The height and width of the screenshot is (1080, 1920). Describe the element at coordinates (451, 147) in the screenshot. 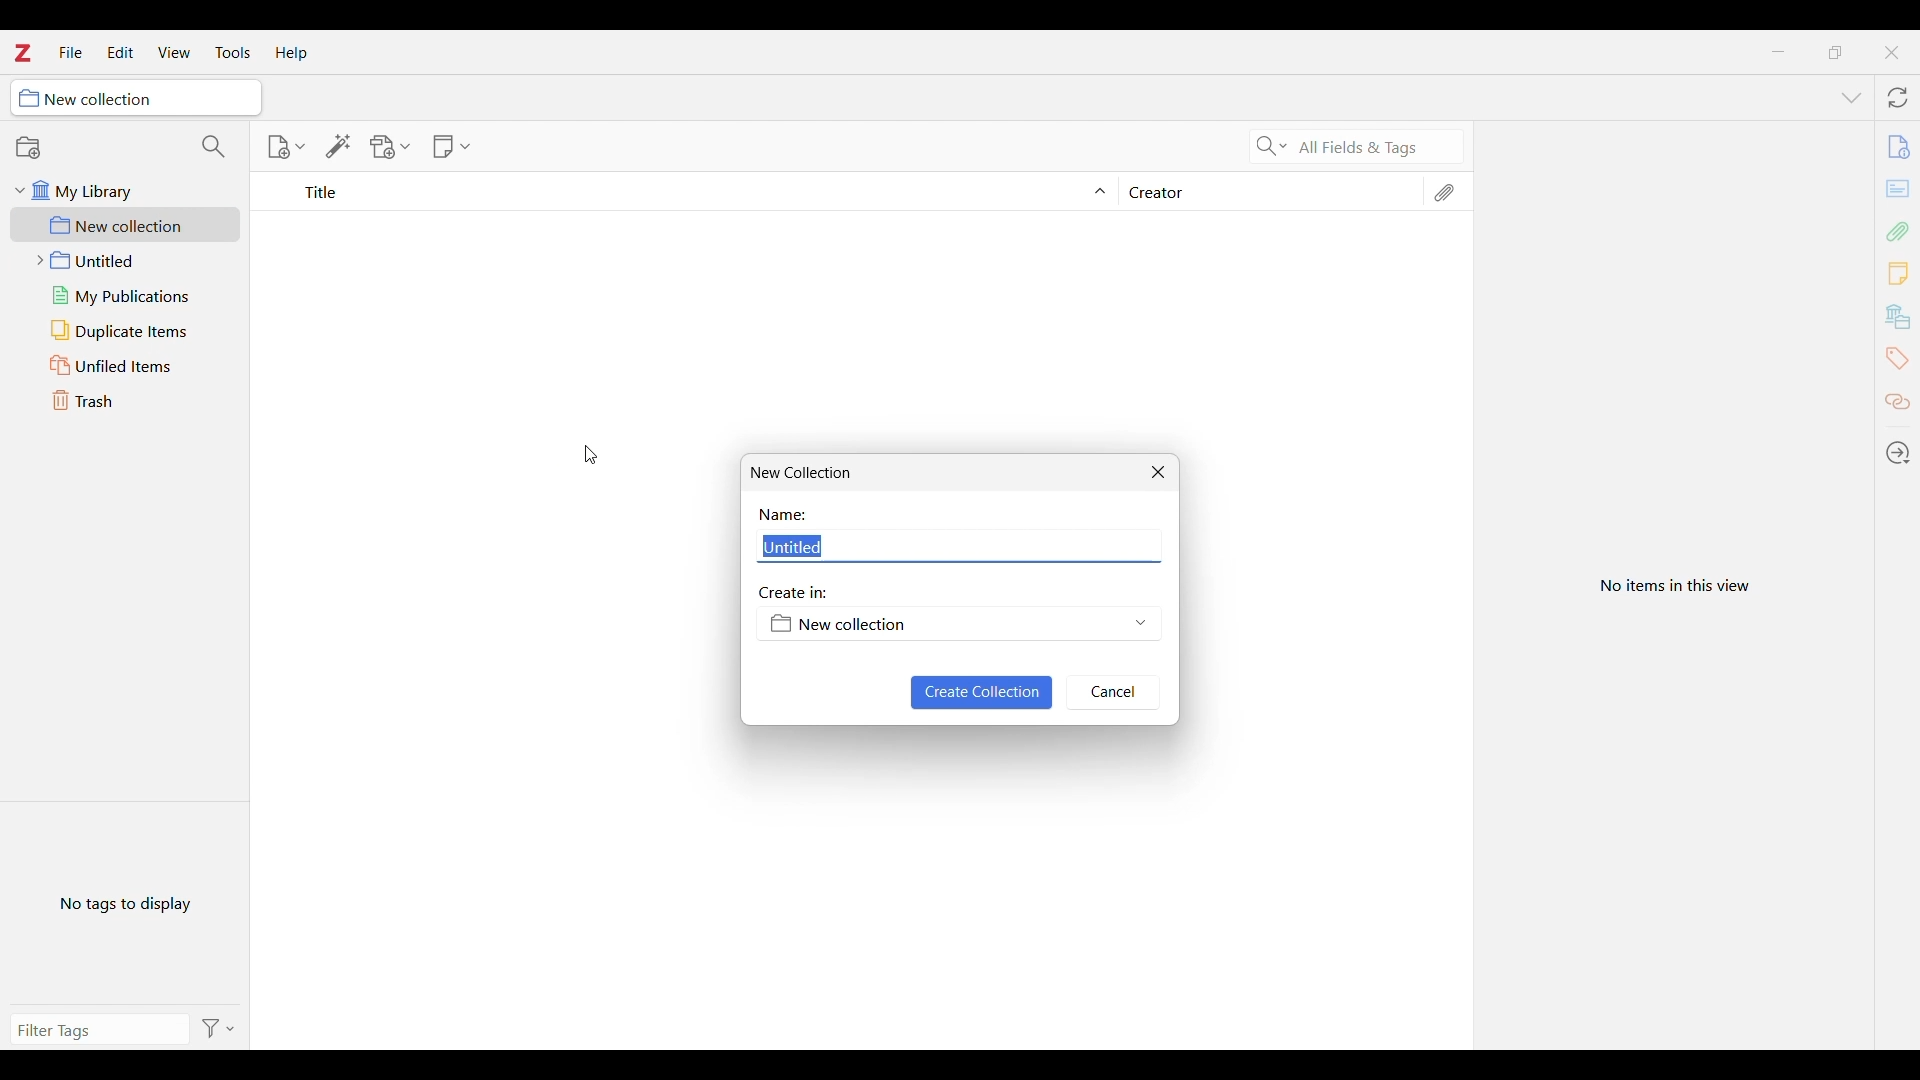

I see `New note options` at that location.